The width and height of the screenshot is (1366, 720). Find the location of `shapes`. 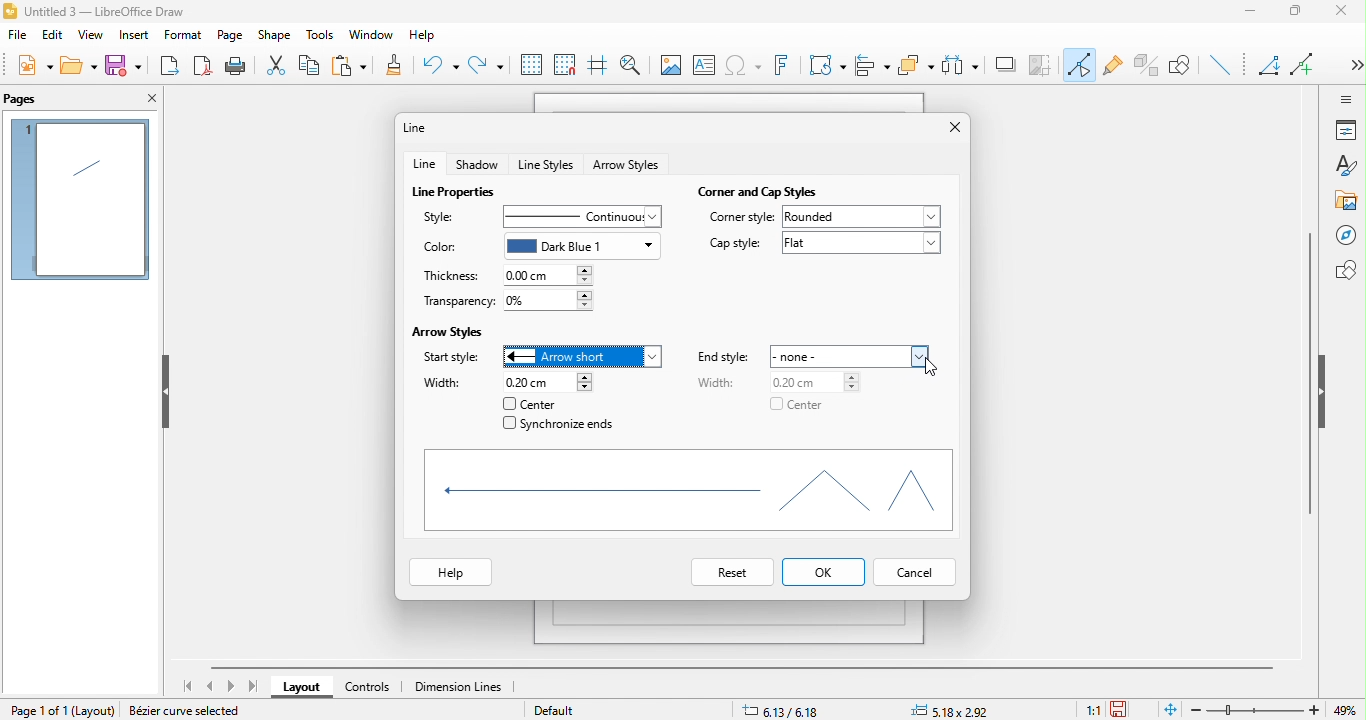

shapes is located at coordinates (684, 492).